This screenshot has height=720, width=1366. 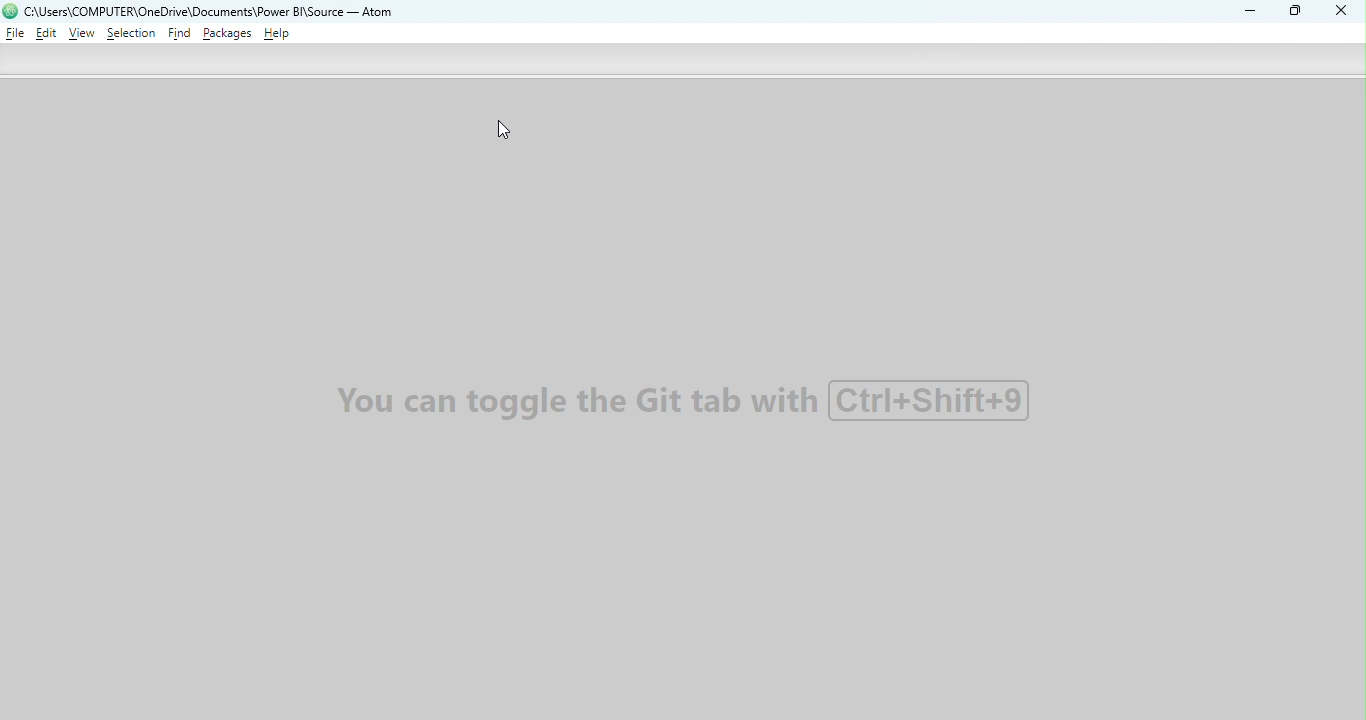 I want to click on Find, so click(x=180, y=35).